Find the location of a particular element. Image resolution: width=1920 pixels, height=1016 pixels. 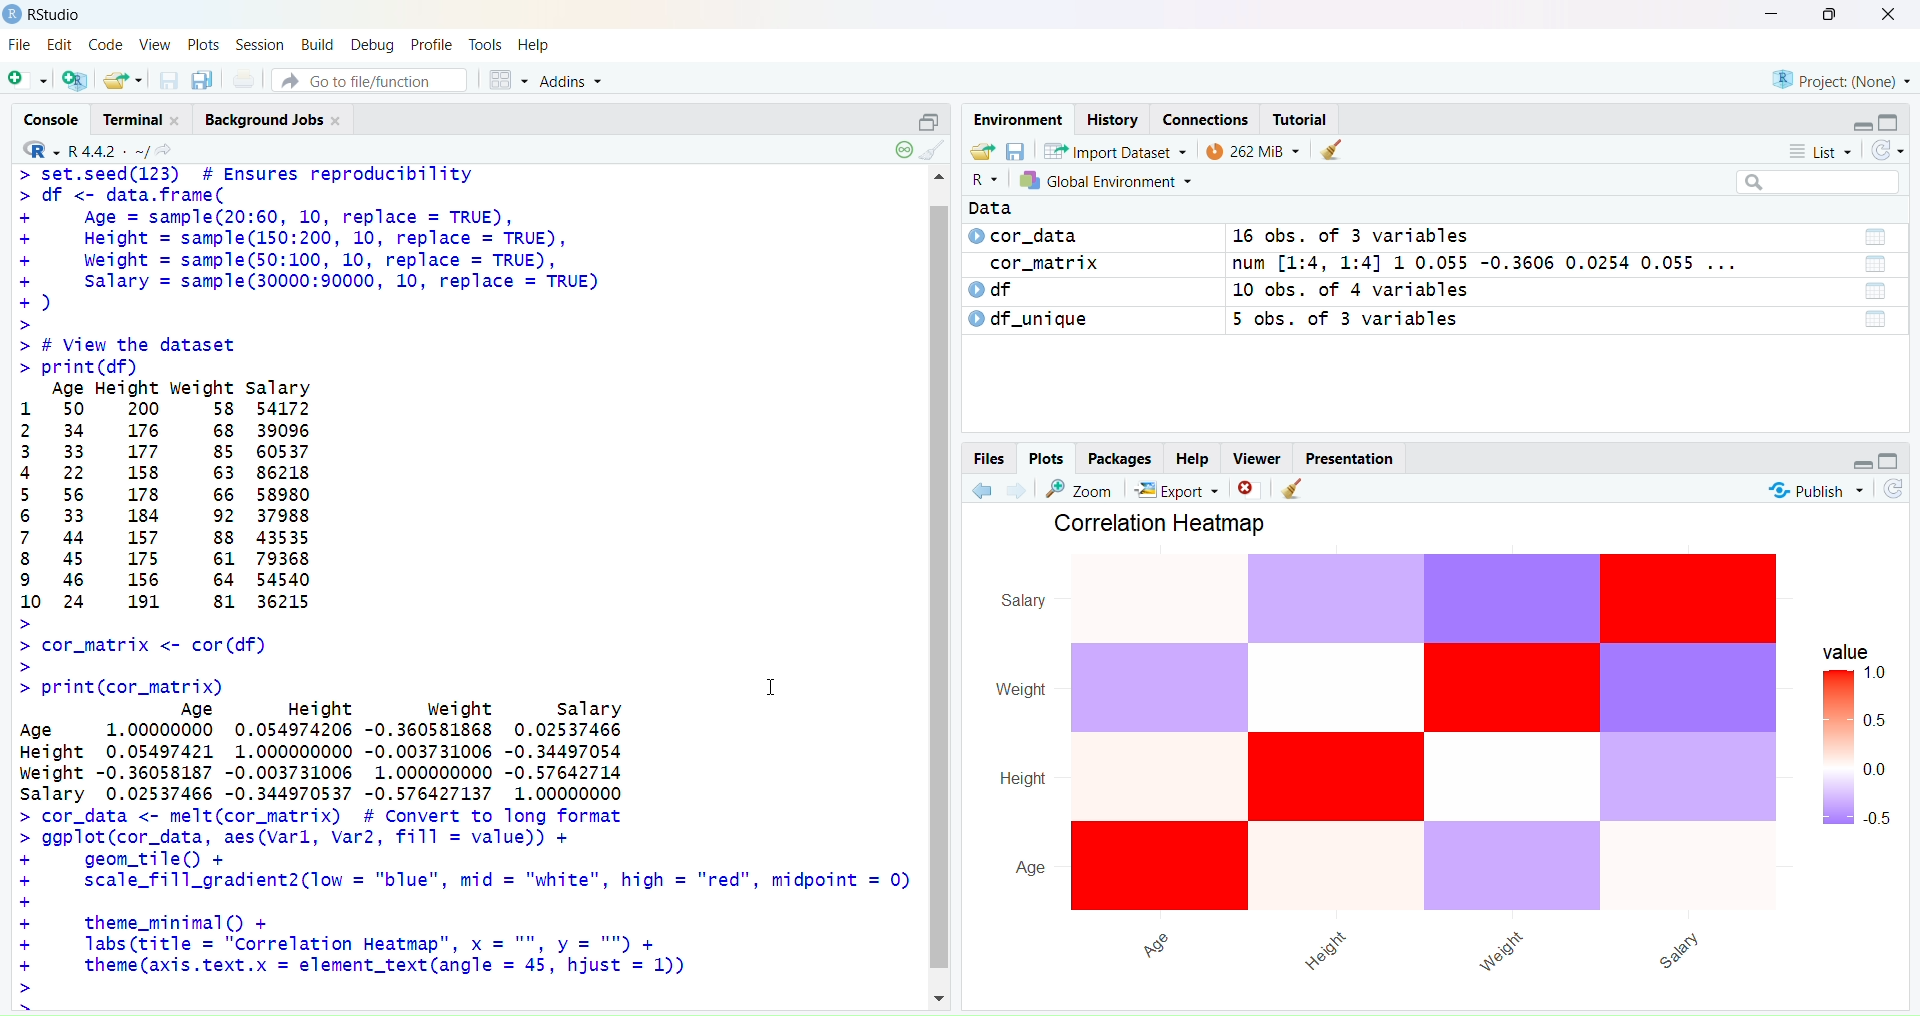

View is located at coordinates (154, 44).